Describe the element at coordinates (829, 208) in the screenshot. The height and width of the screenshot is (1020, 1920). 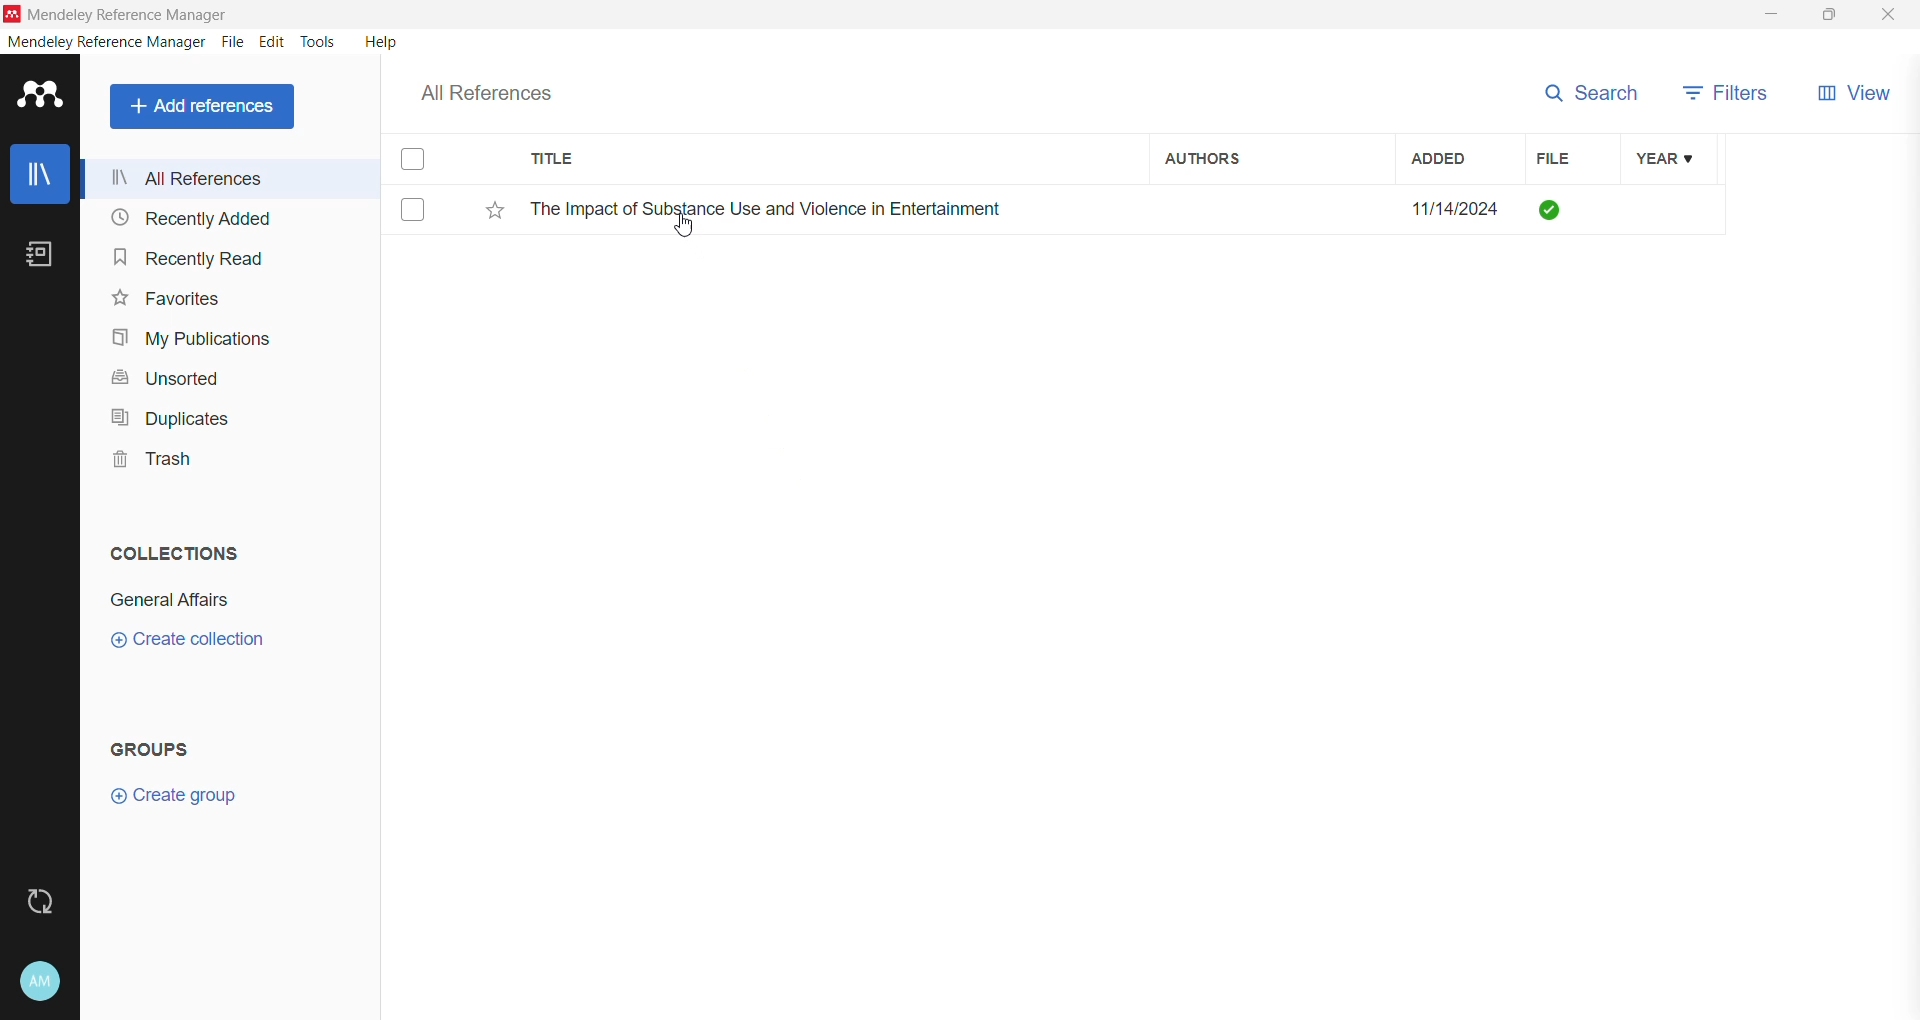
I see `Reference Title` at that location.